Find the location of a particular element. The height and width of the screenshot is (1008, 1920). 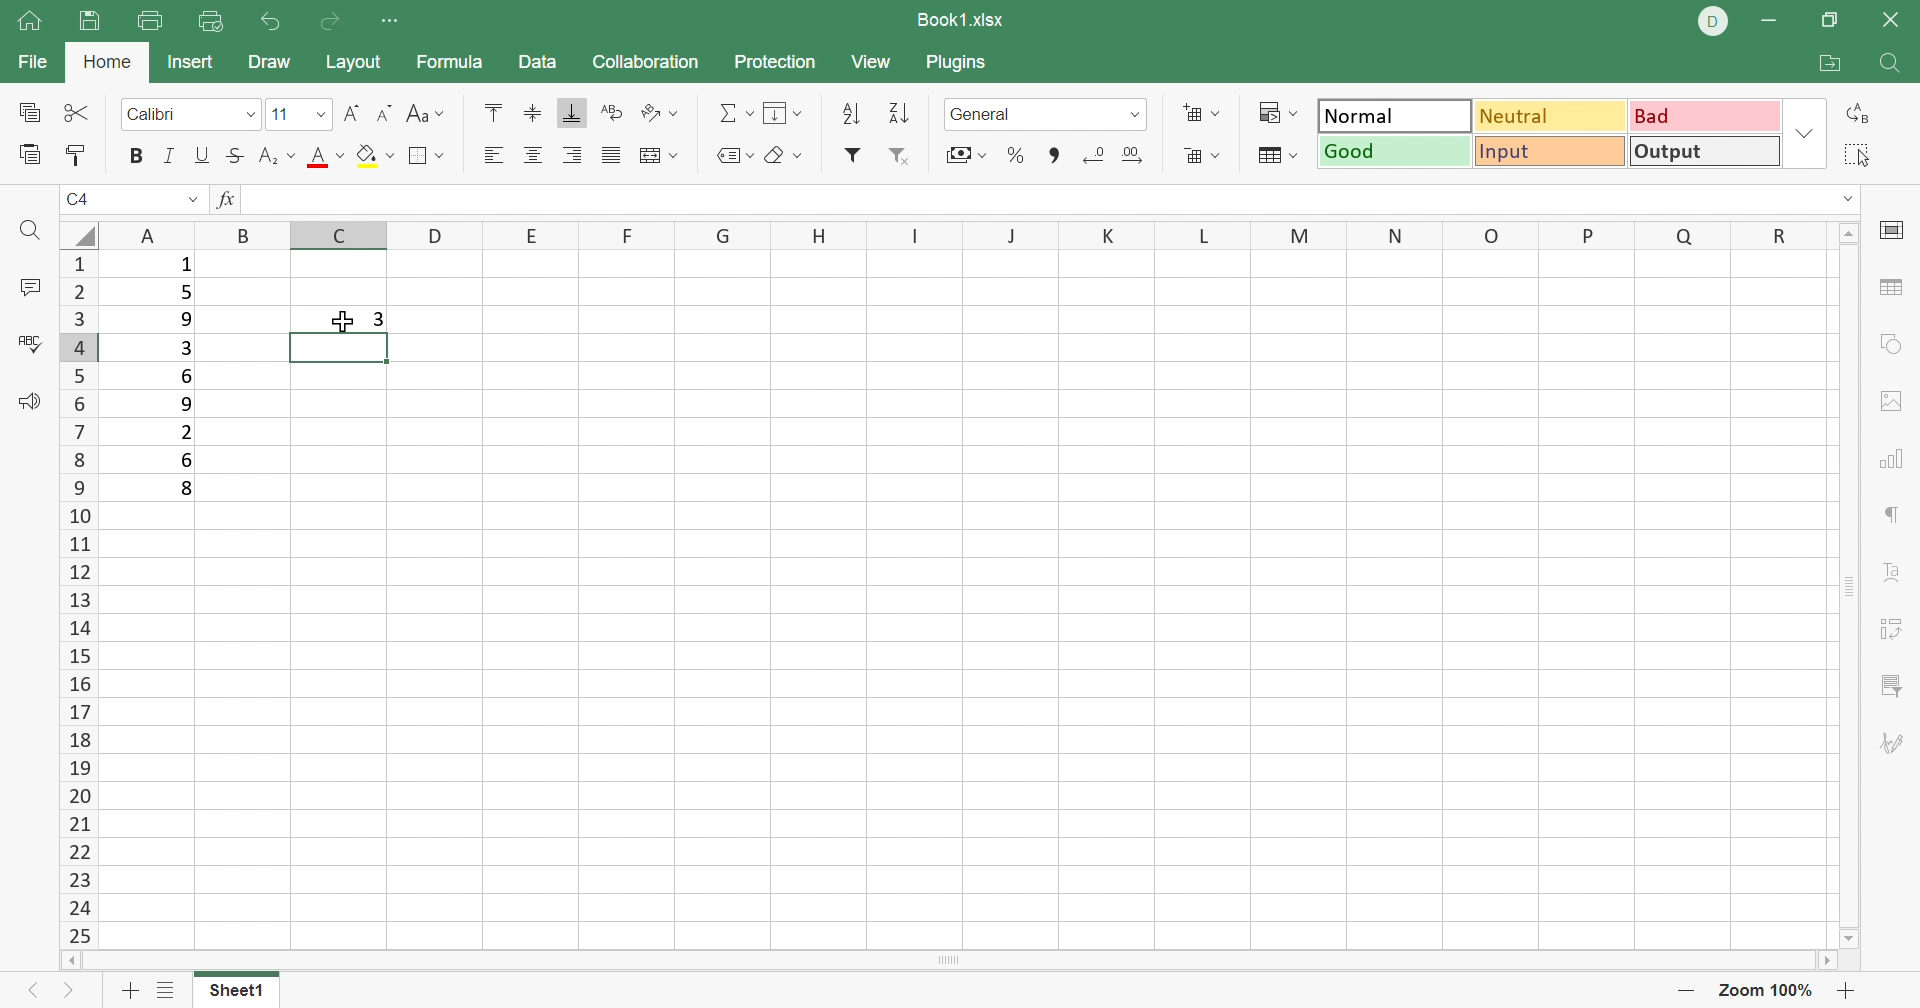

Output is located at coordinates (1703, 150).